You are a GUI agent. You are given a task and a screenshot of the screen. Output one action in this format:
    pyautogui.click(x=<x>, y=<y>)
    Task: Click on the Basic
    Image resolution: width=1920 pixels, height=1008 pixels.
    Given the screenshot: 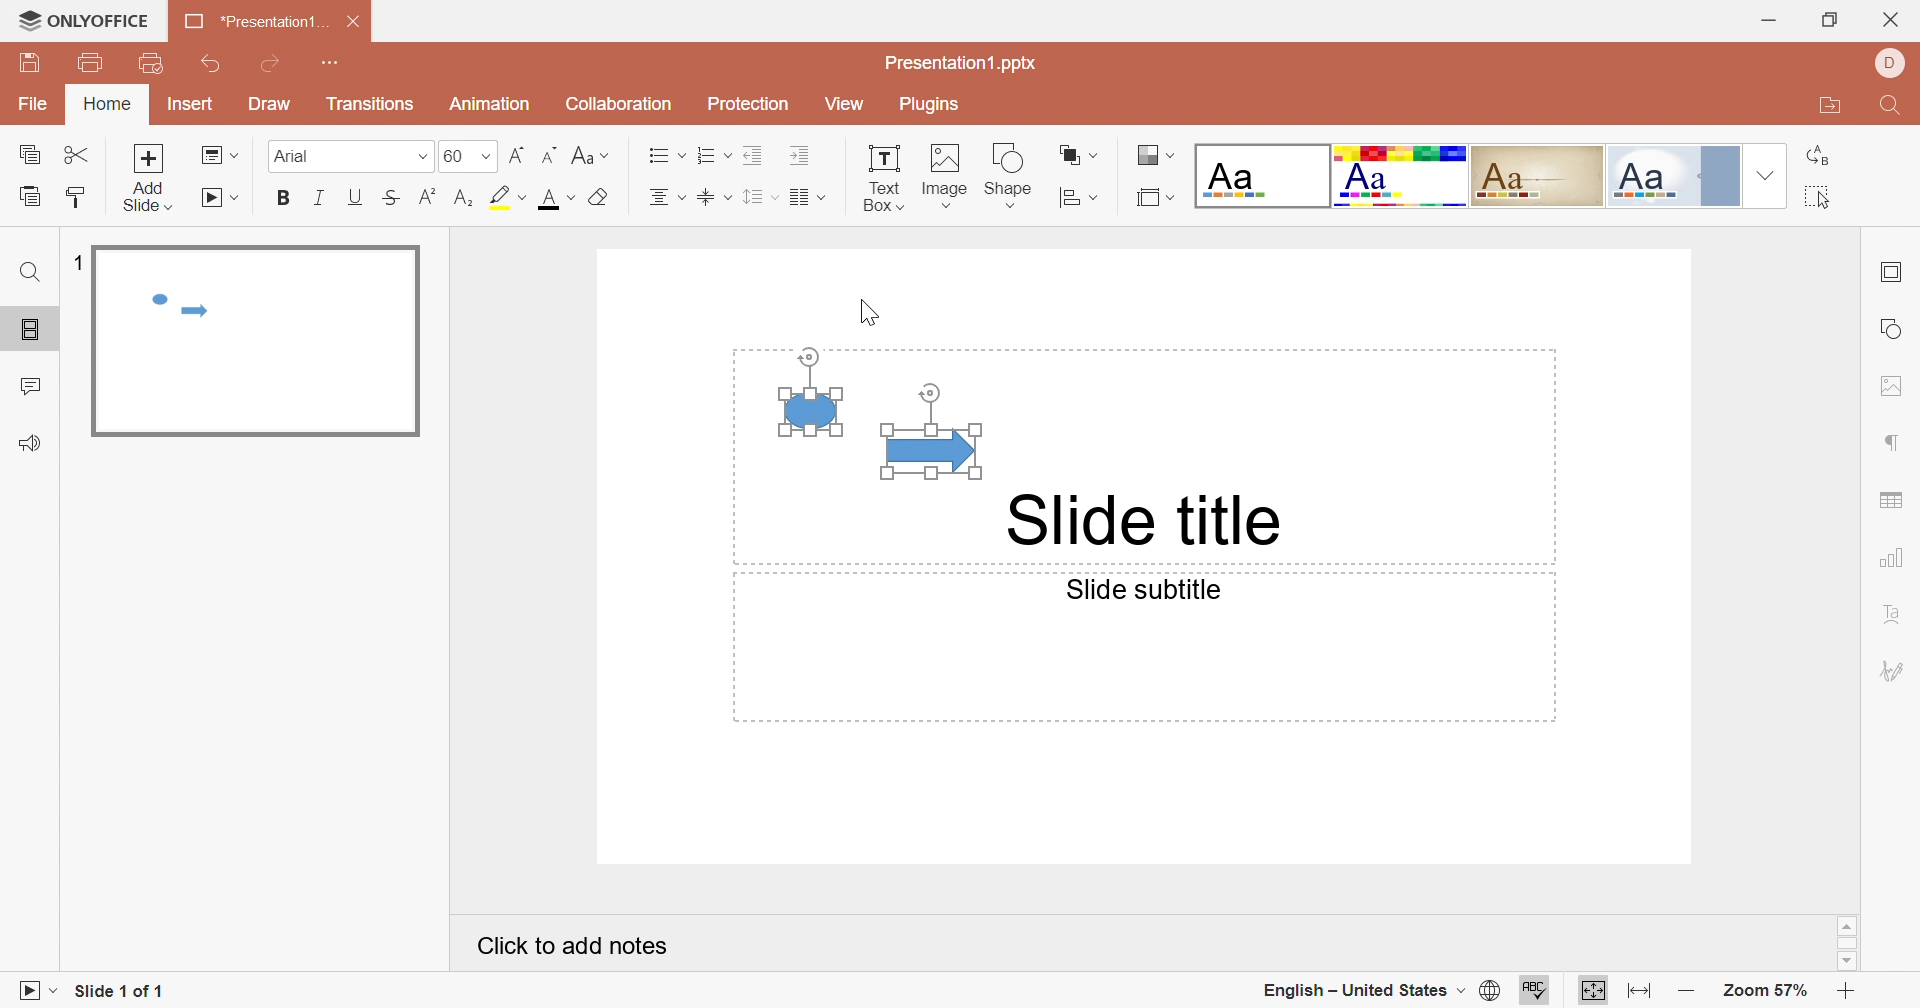 What is the action you would take?
    pyautogui.click(x=1402, y=178)
    